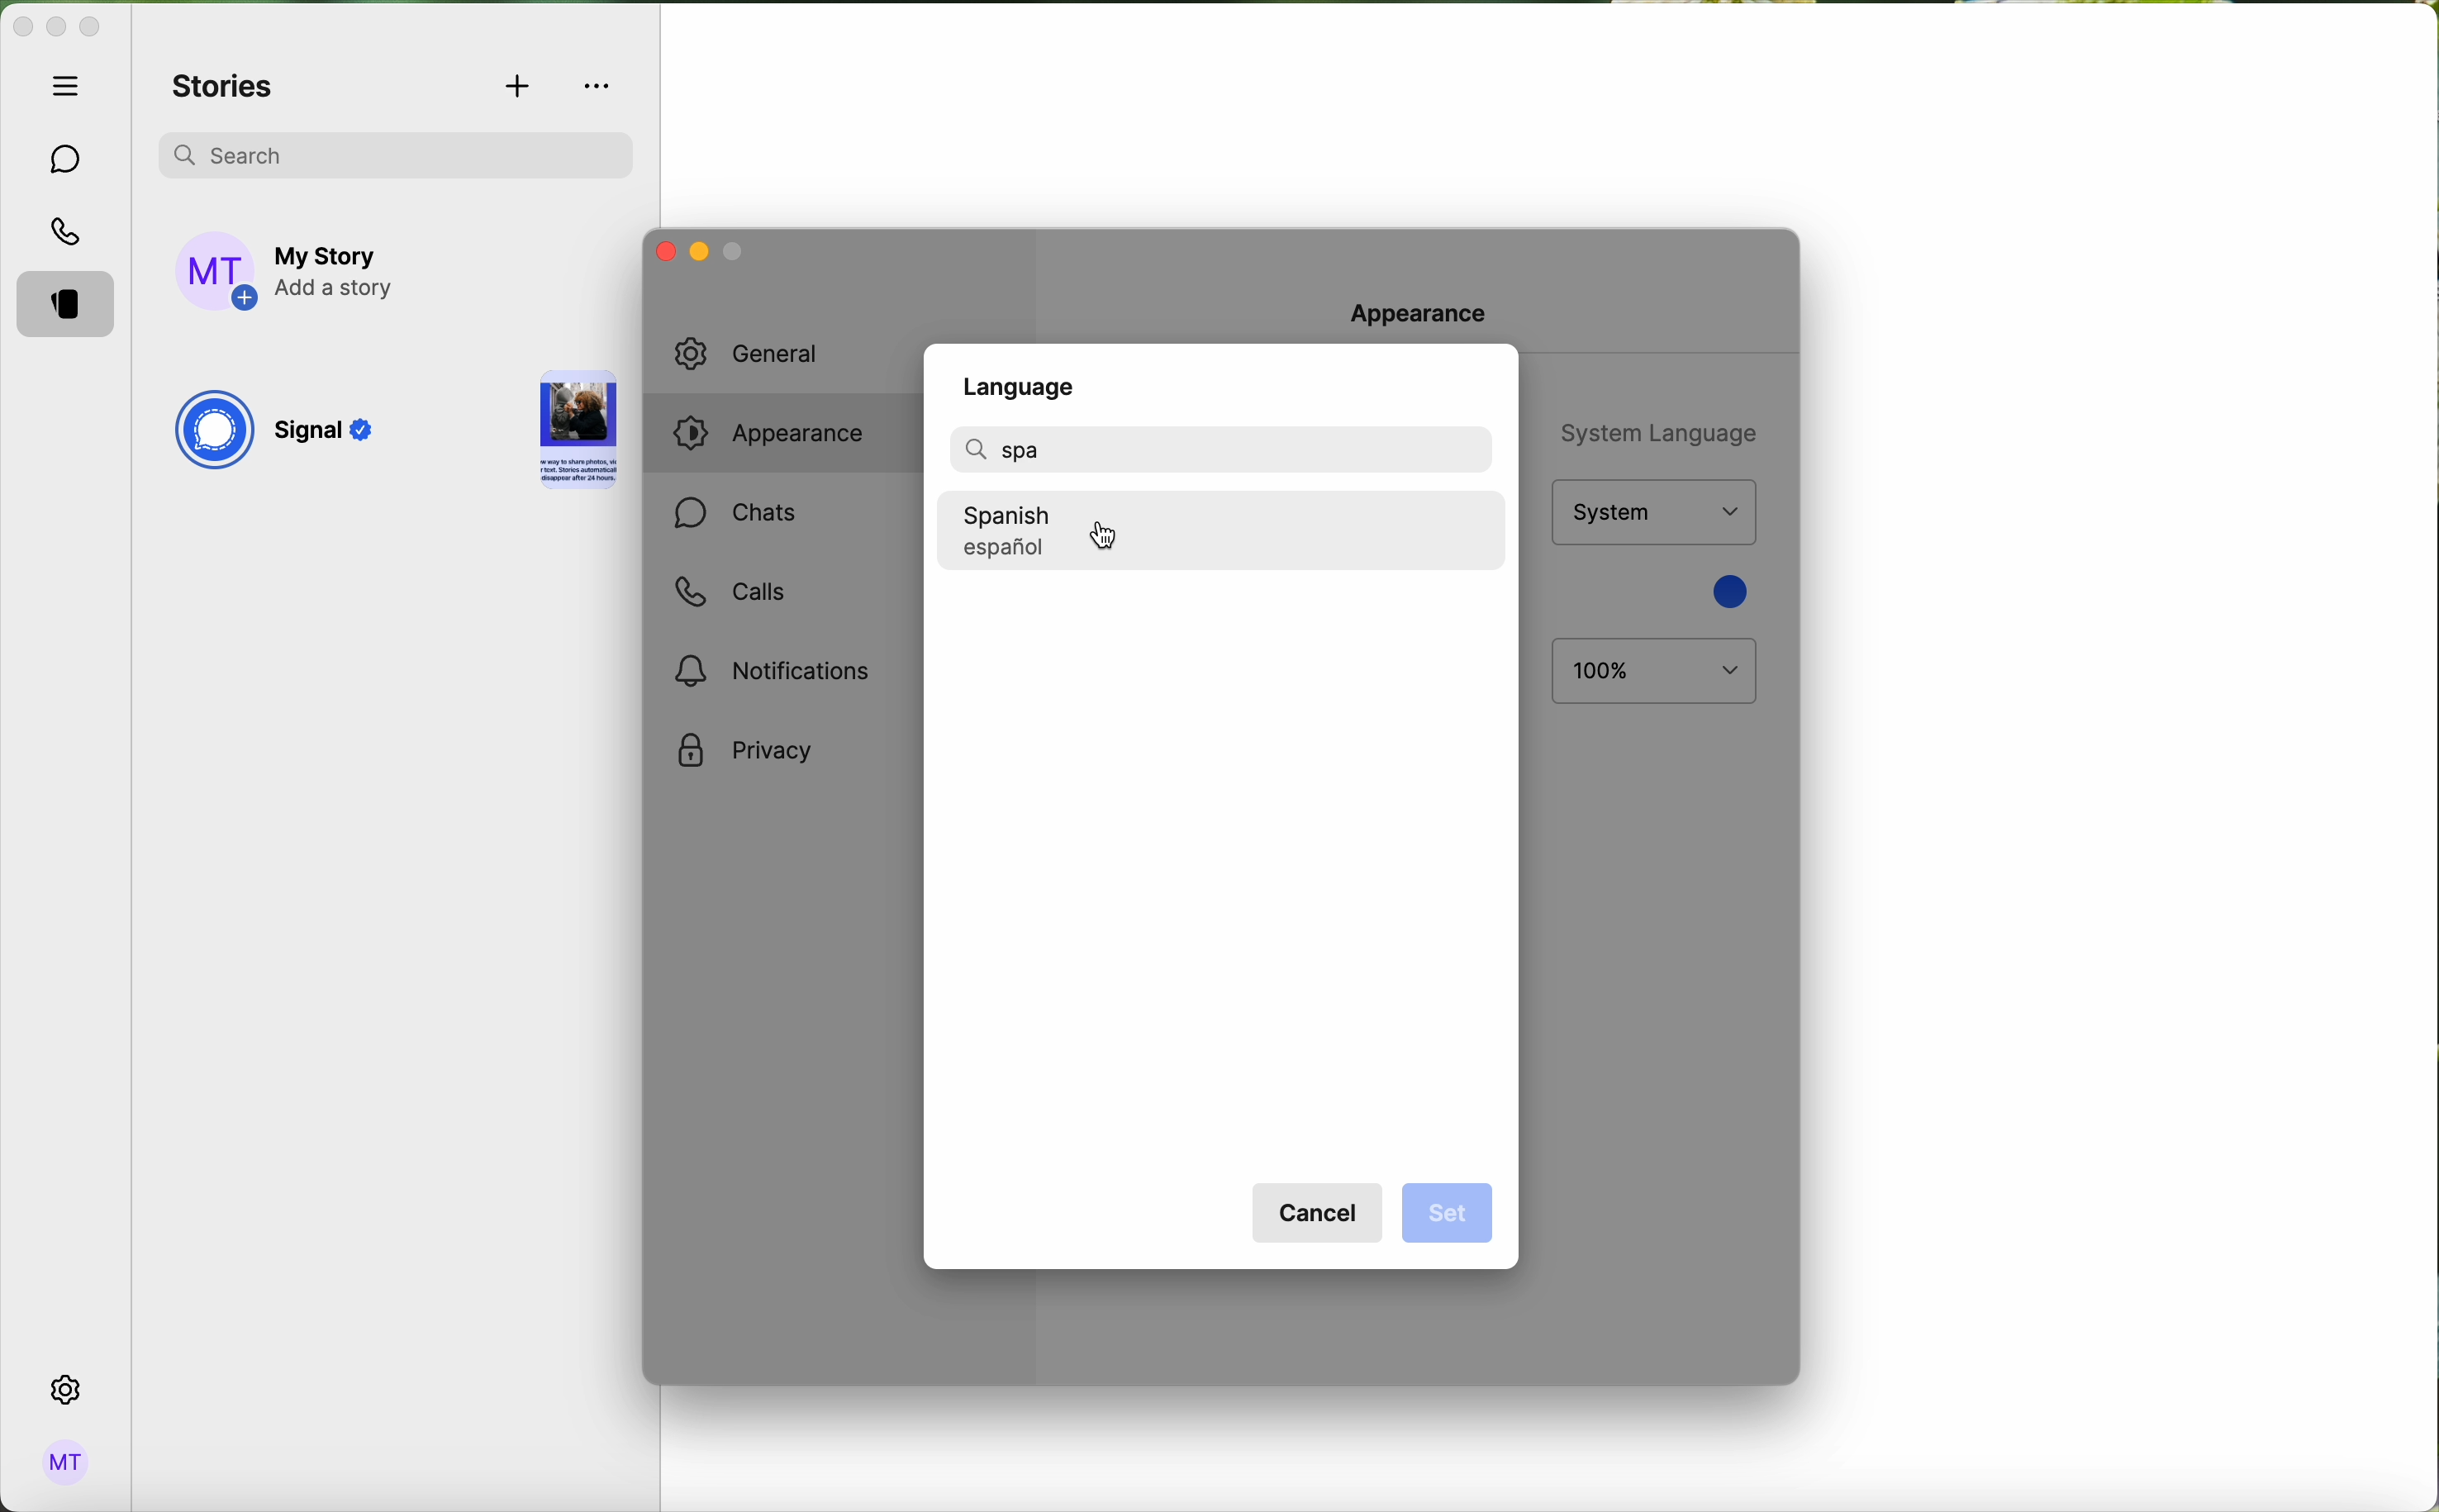  What do you see at coordinates (218, 272) in the screenshot?
I see `profile photo` at bounding box center [218, 272].